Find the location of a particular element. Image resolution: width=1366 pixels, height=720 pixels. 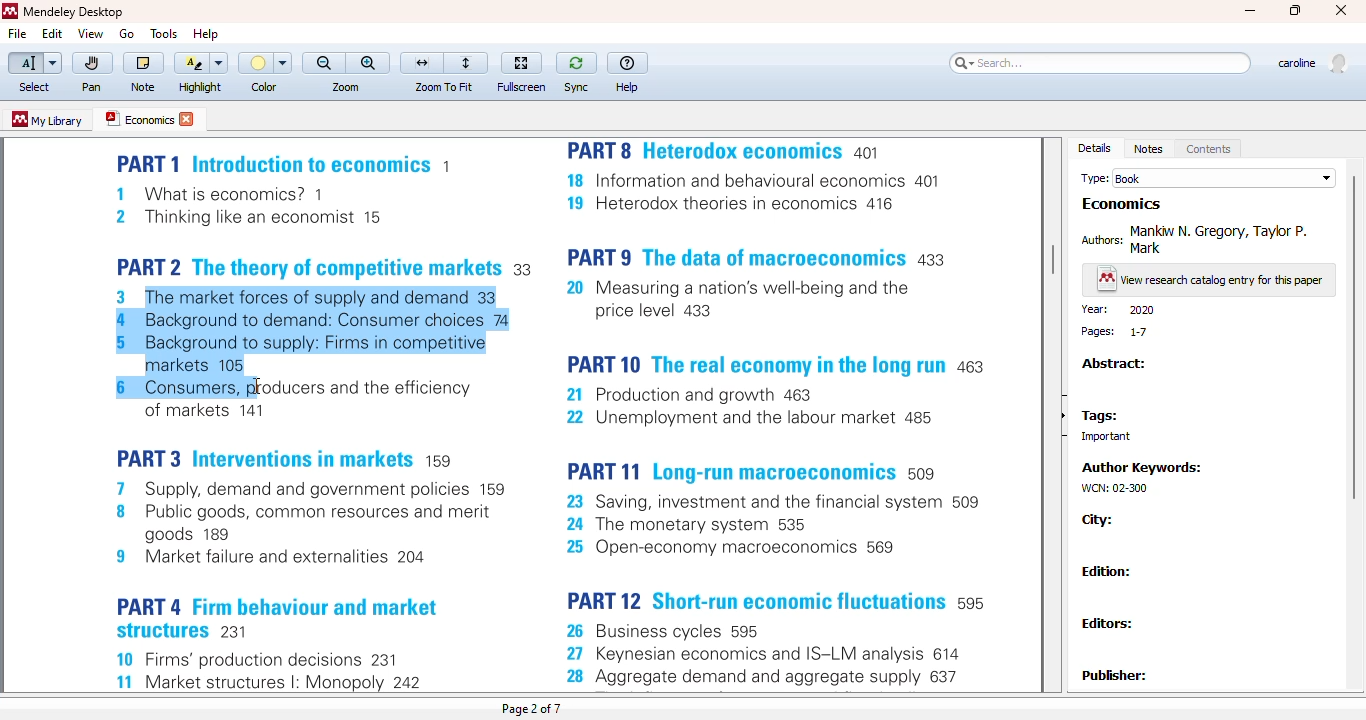

color is located at coordinates (265, 63).